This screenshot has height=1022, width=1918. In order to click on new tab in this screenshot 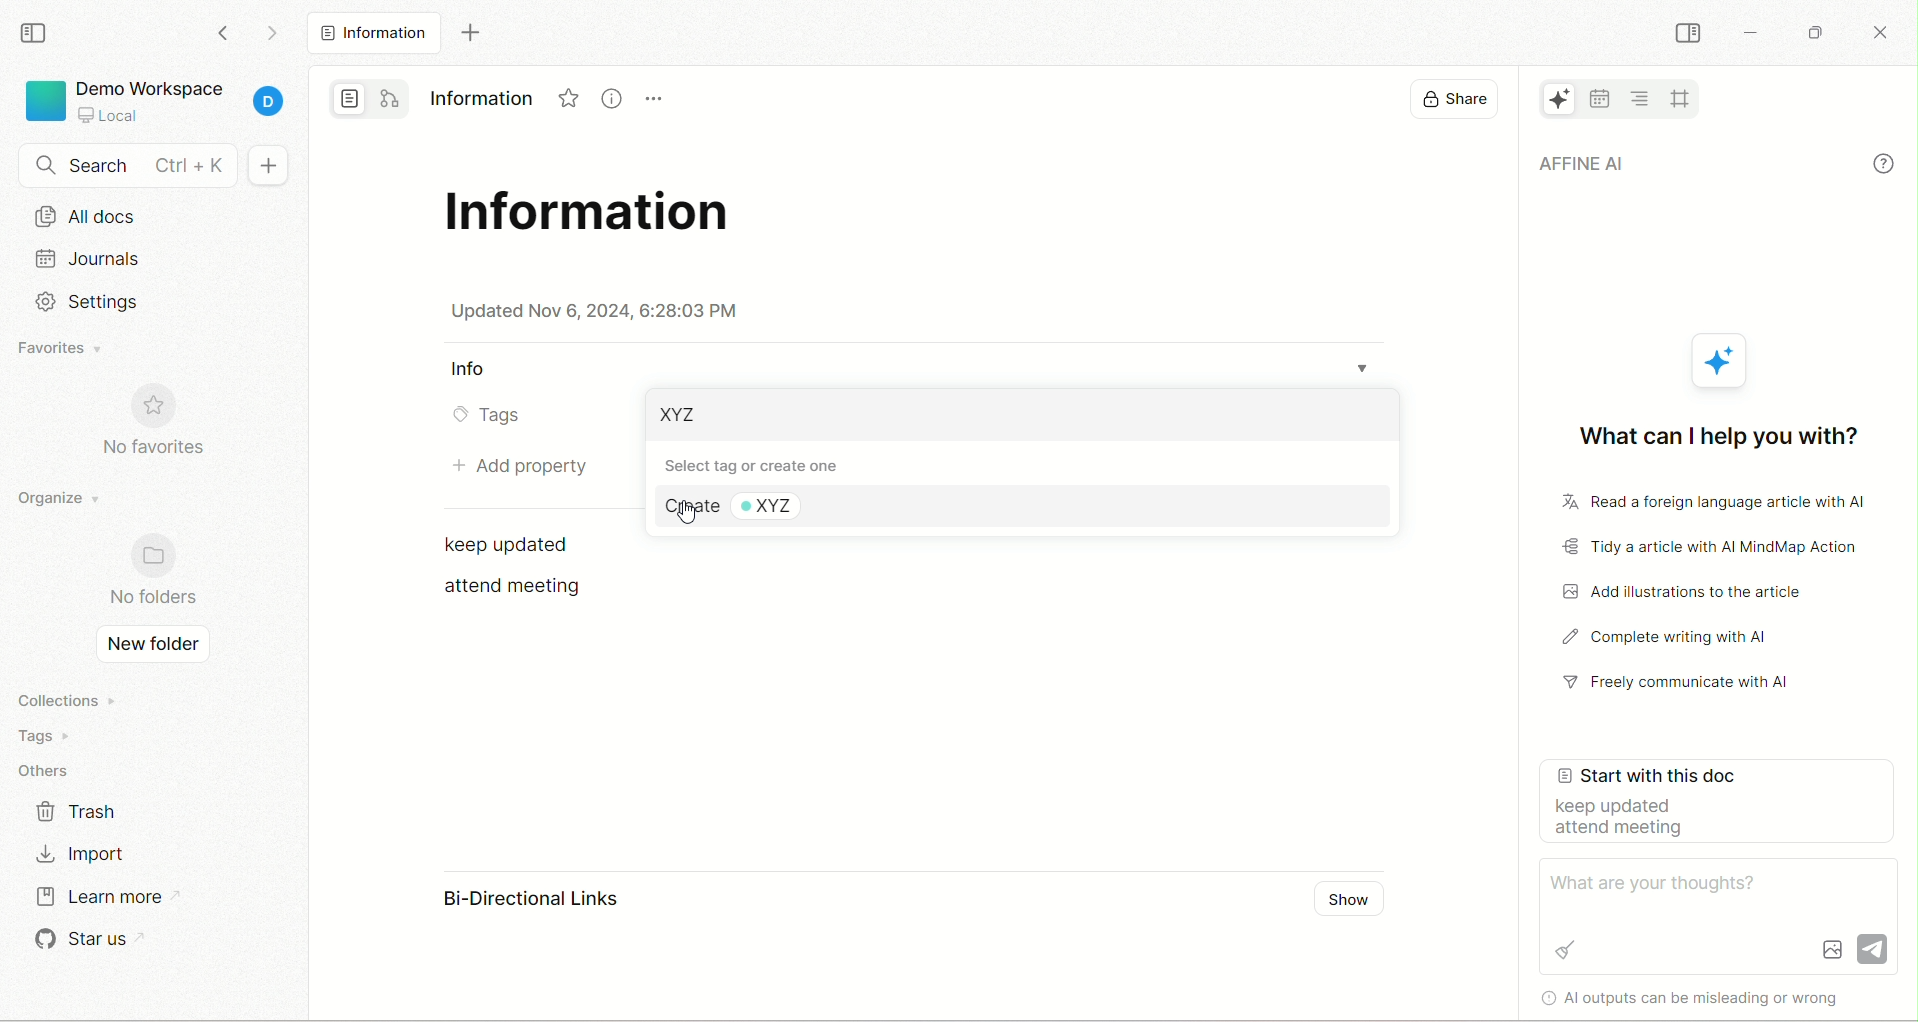, I will do `click(466, 34)`.